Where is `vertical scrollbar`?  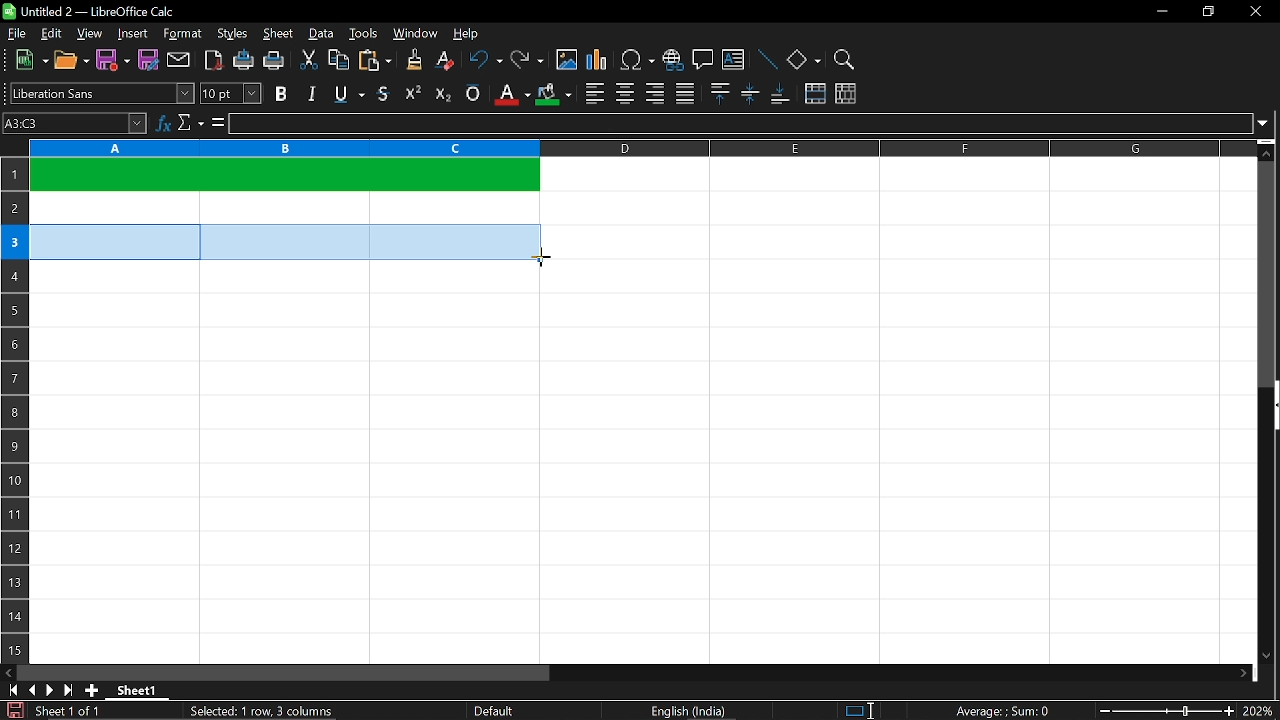 vertical scrollbar is located at coordinates (1268, 274).